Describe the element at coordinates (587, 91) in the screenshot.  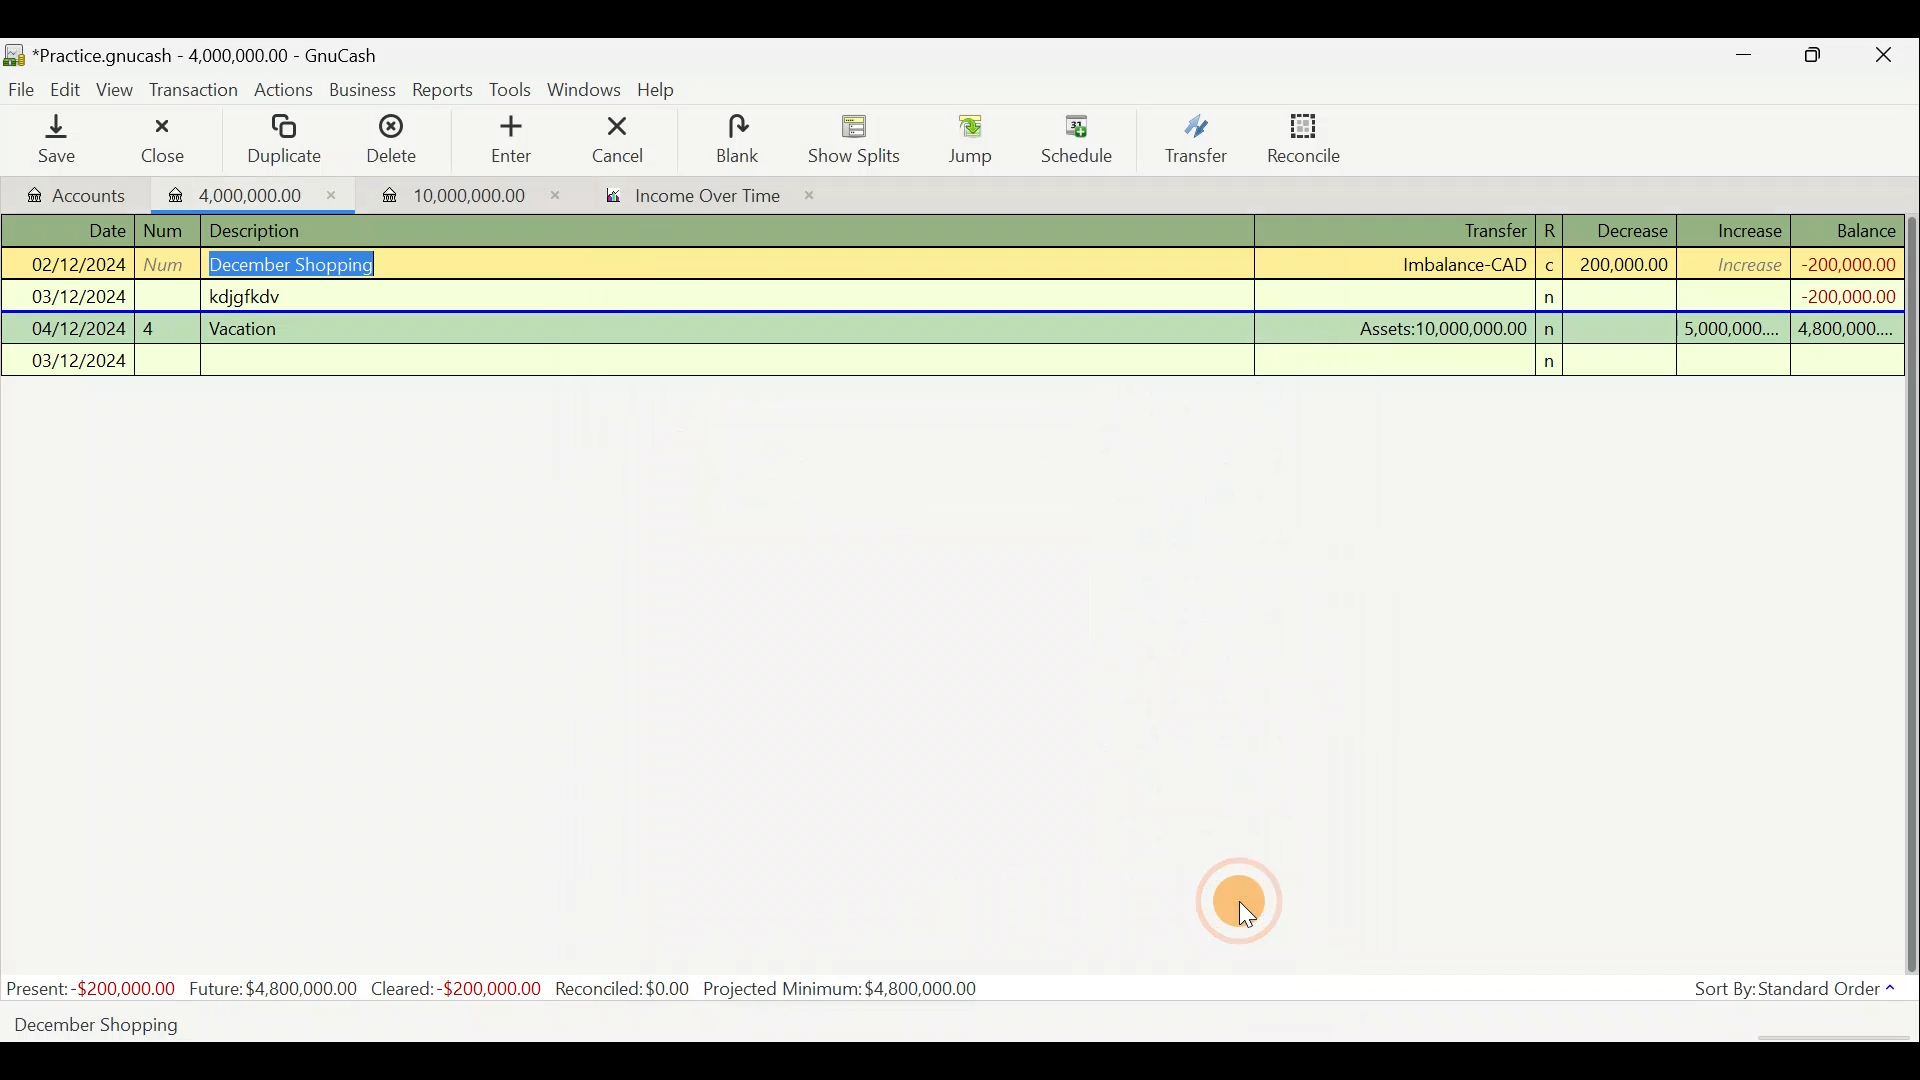
I see `Windows` at that location.